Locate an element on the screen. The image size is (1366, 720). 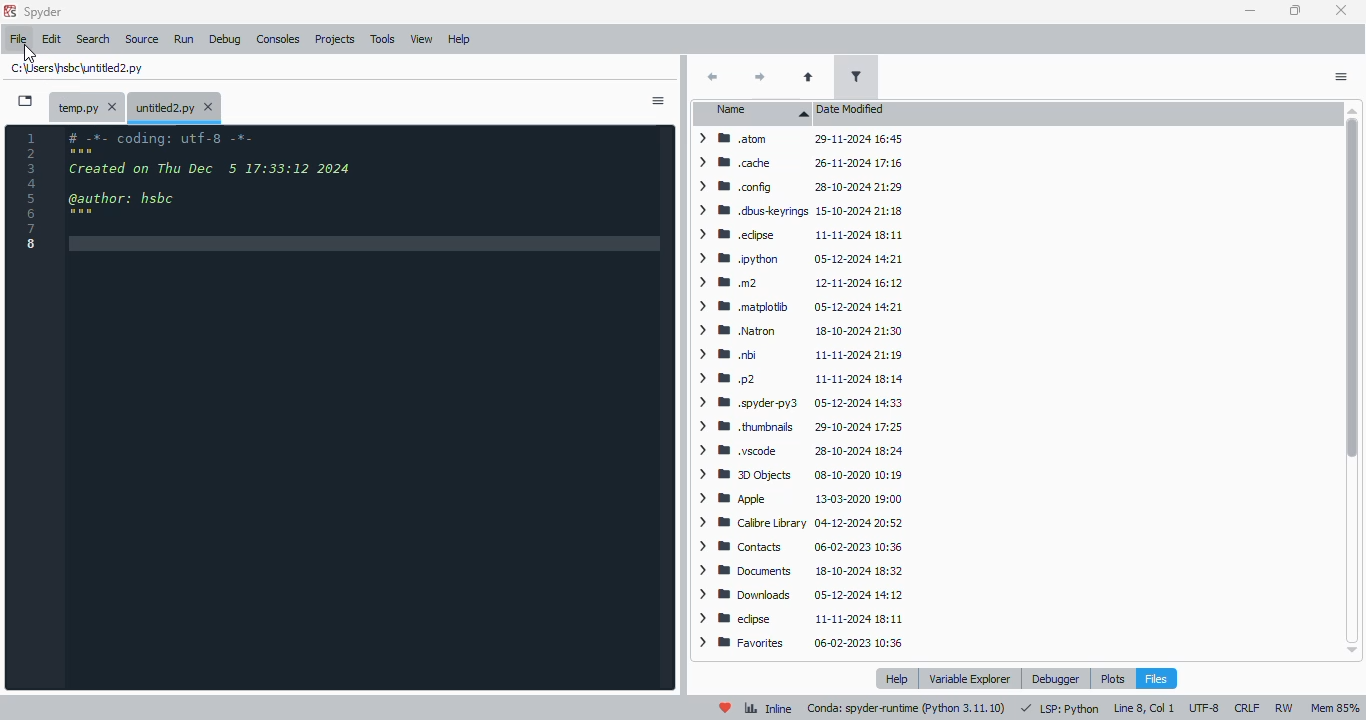
run is located at coordinates (184, 39).